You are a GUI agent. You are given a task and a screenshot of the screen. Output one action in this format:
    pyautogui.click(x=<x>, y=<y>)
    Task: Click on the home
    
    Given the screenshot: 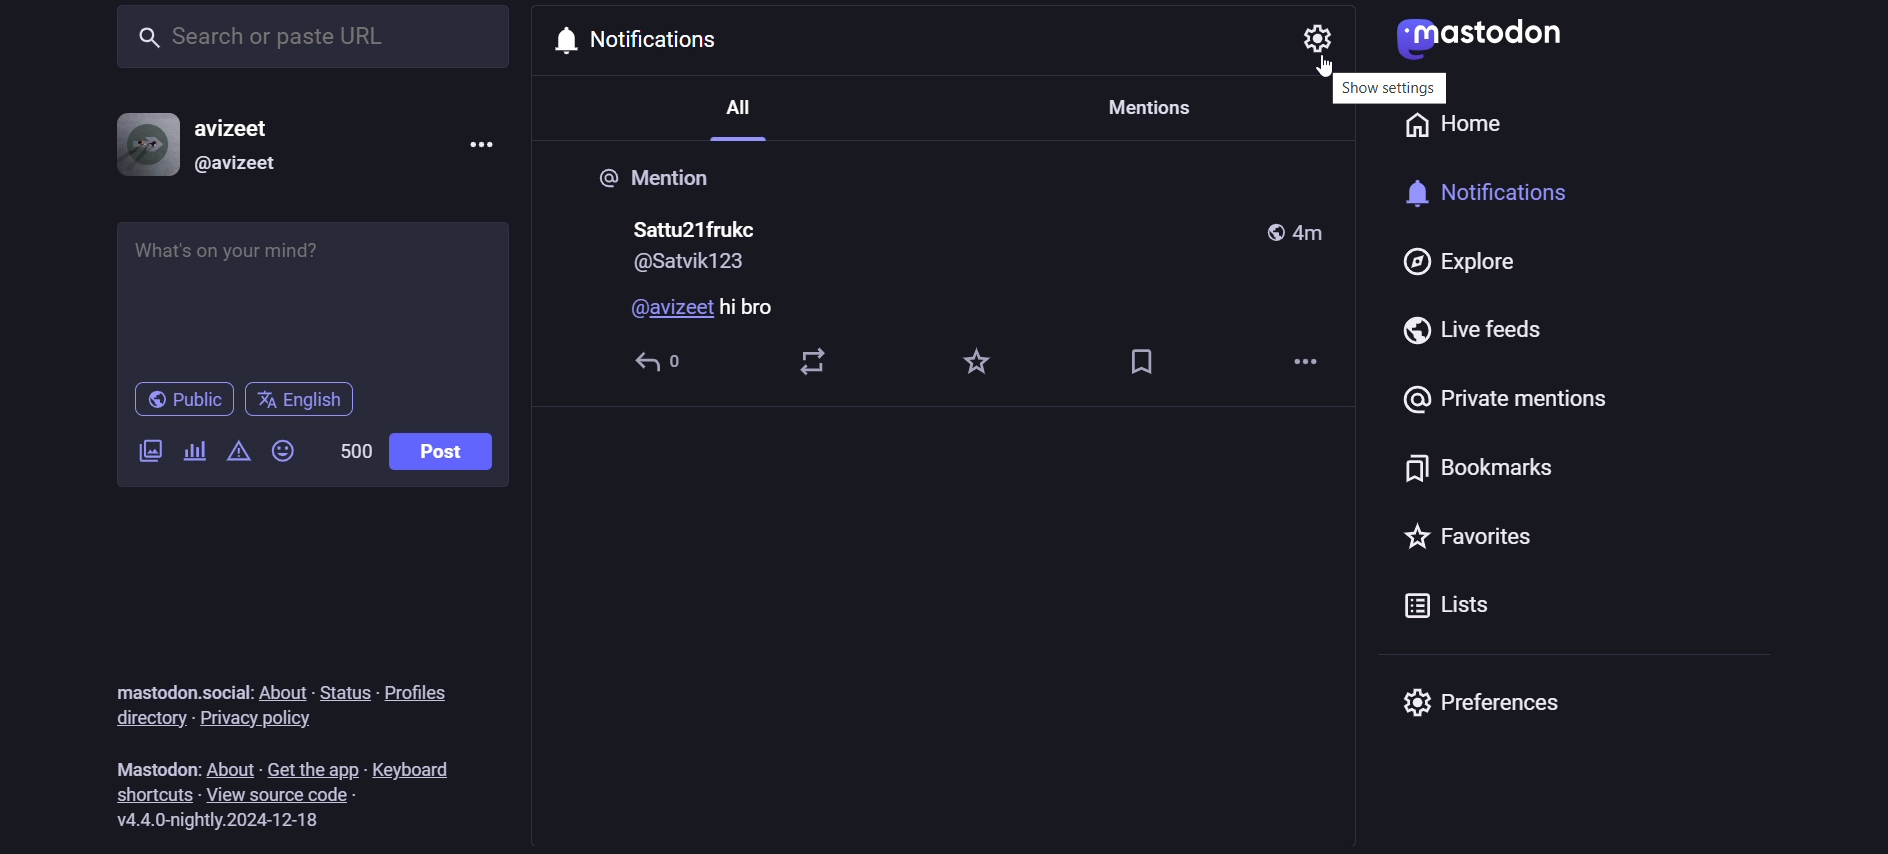 What is the action you would take?
    pyautogui.click(x=1451, y=131)
    